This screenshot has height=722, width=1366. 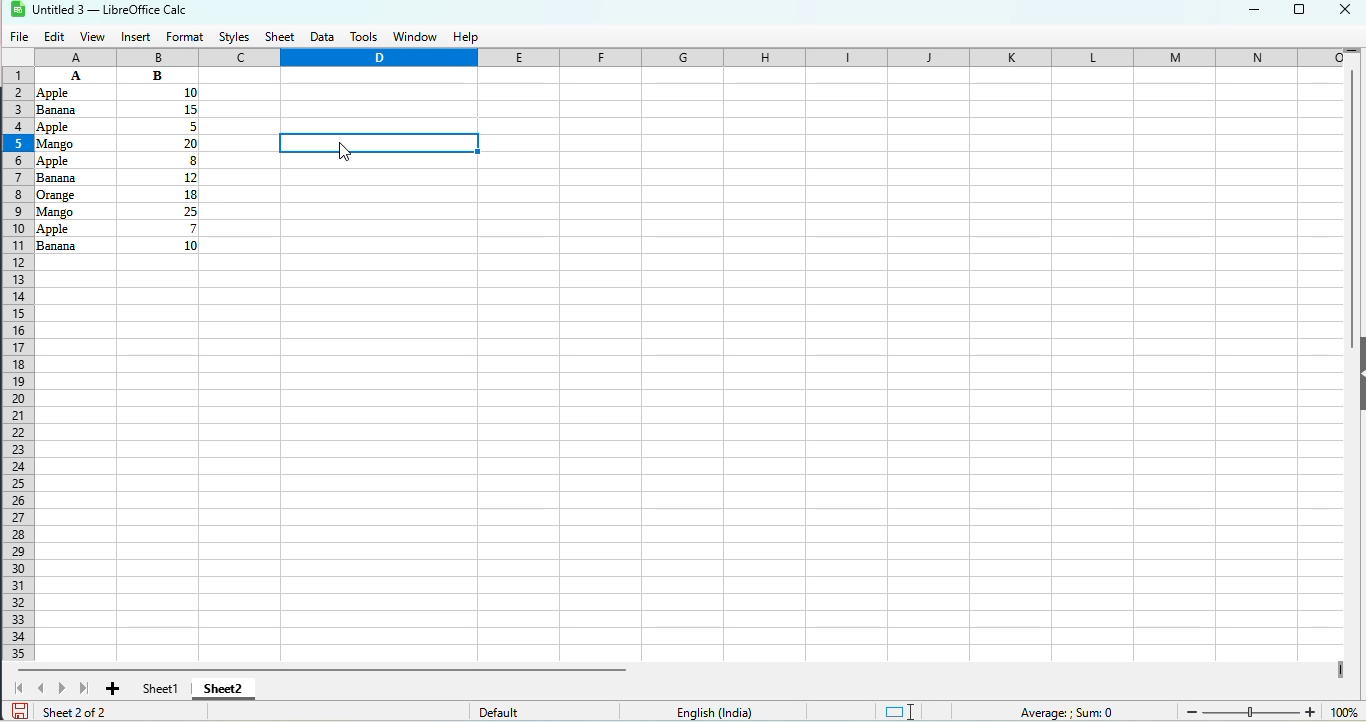 I want to click on sheet, so click(x=279, y=38).